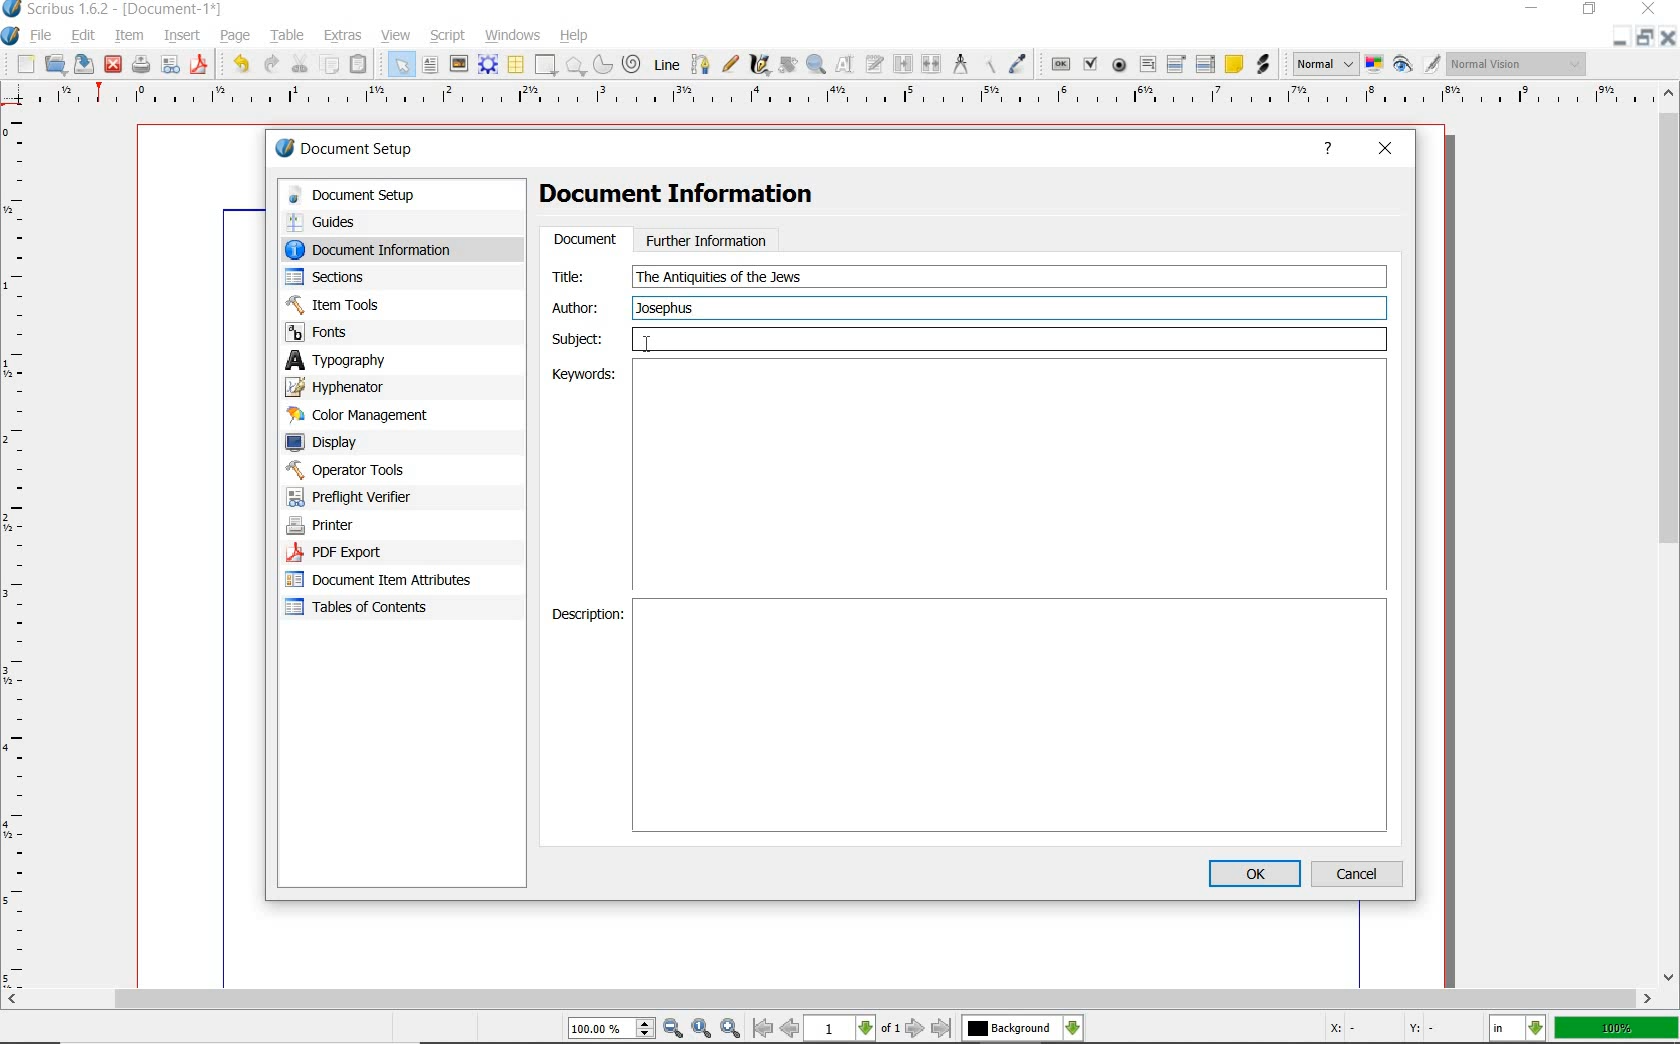 Image resolution: width=1680 pixels, height=1044 pixels. What do you see at coordinates (579, 307) in the screenshot?
I see `author:` at bounding box center [579, 307].